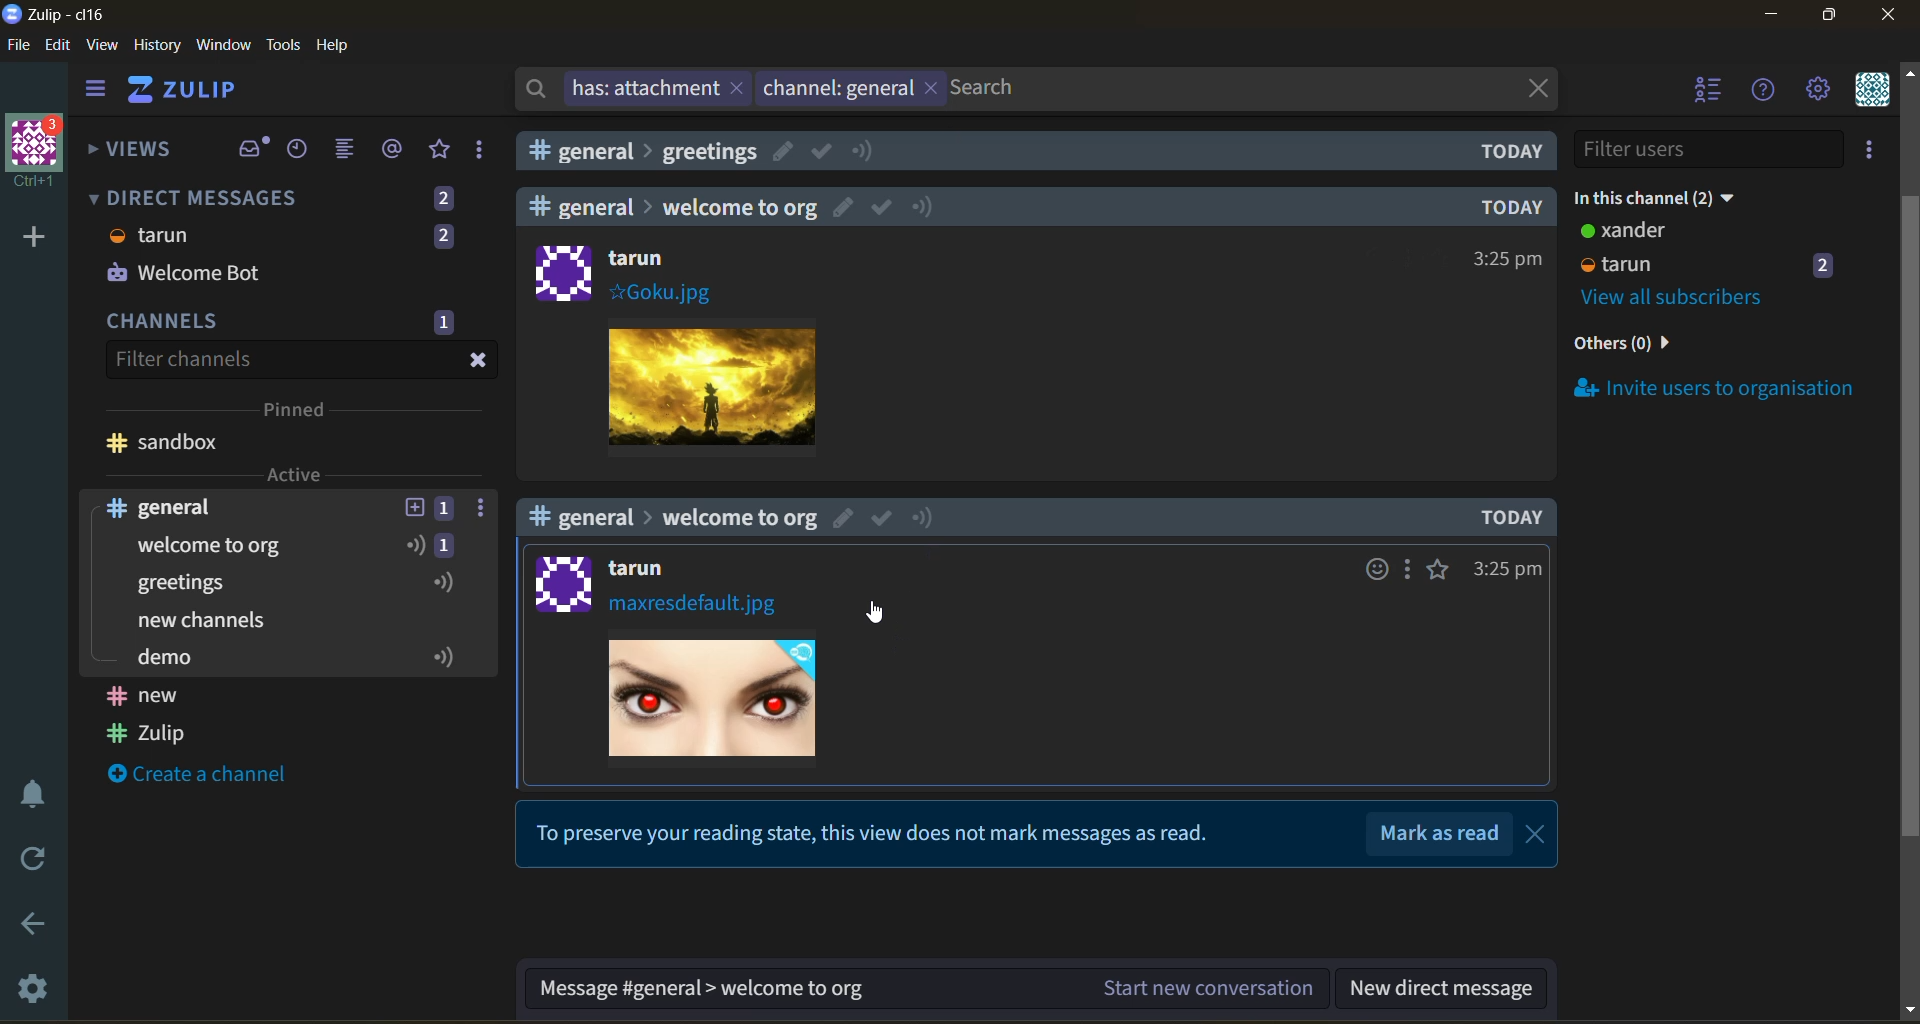  Describe the element at coordinates (59, 46) in the screenshot. I see `edit` at that location.